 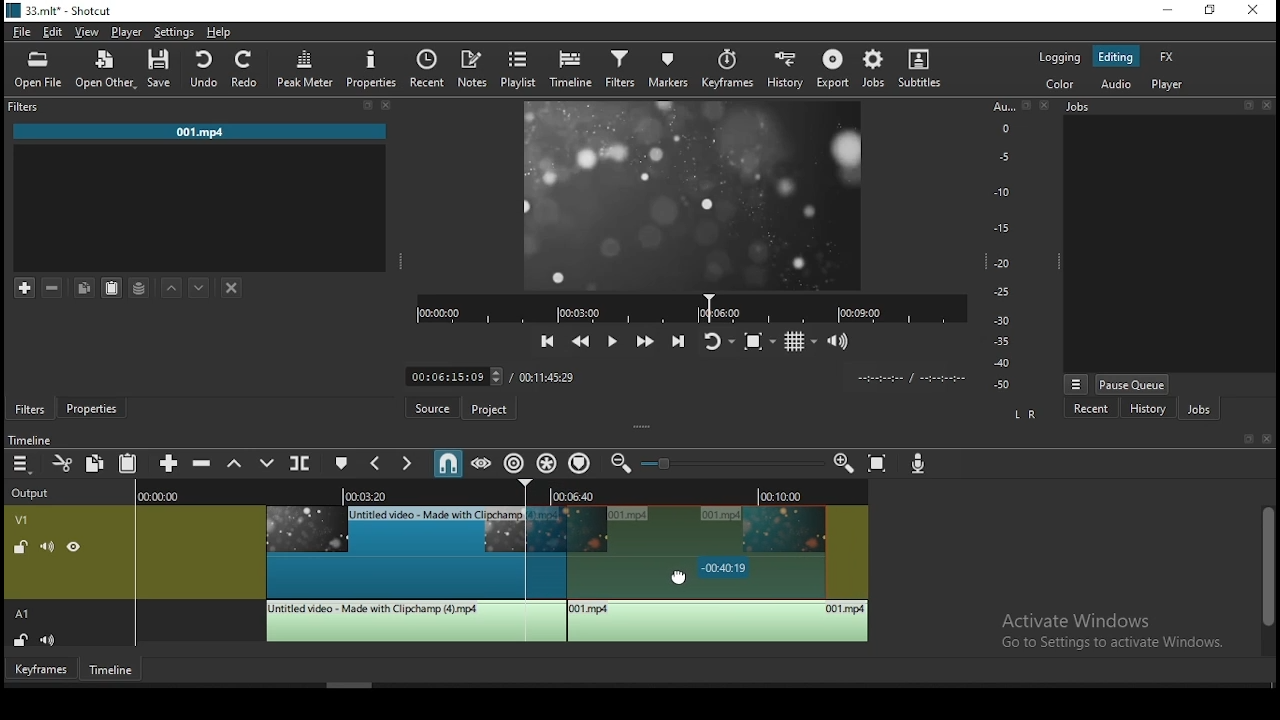 What do you see at coordinates (168, 463) in the screenshot?
I see `append` at bounding box center [168, 463].